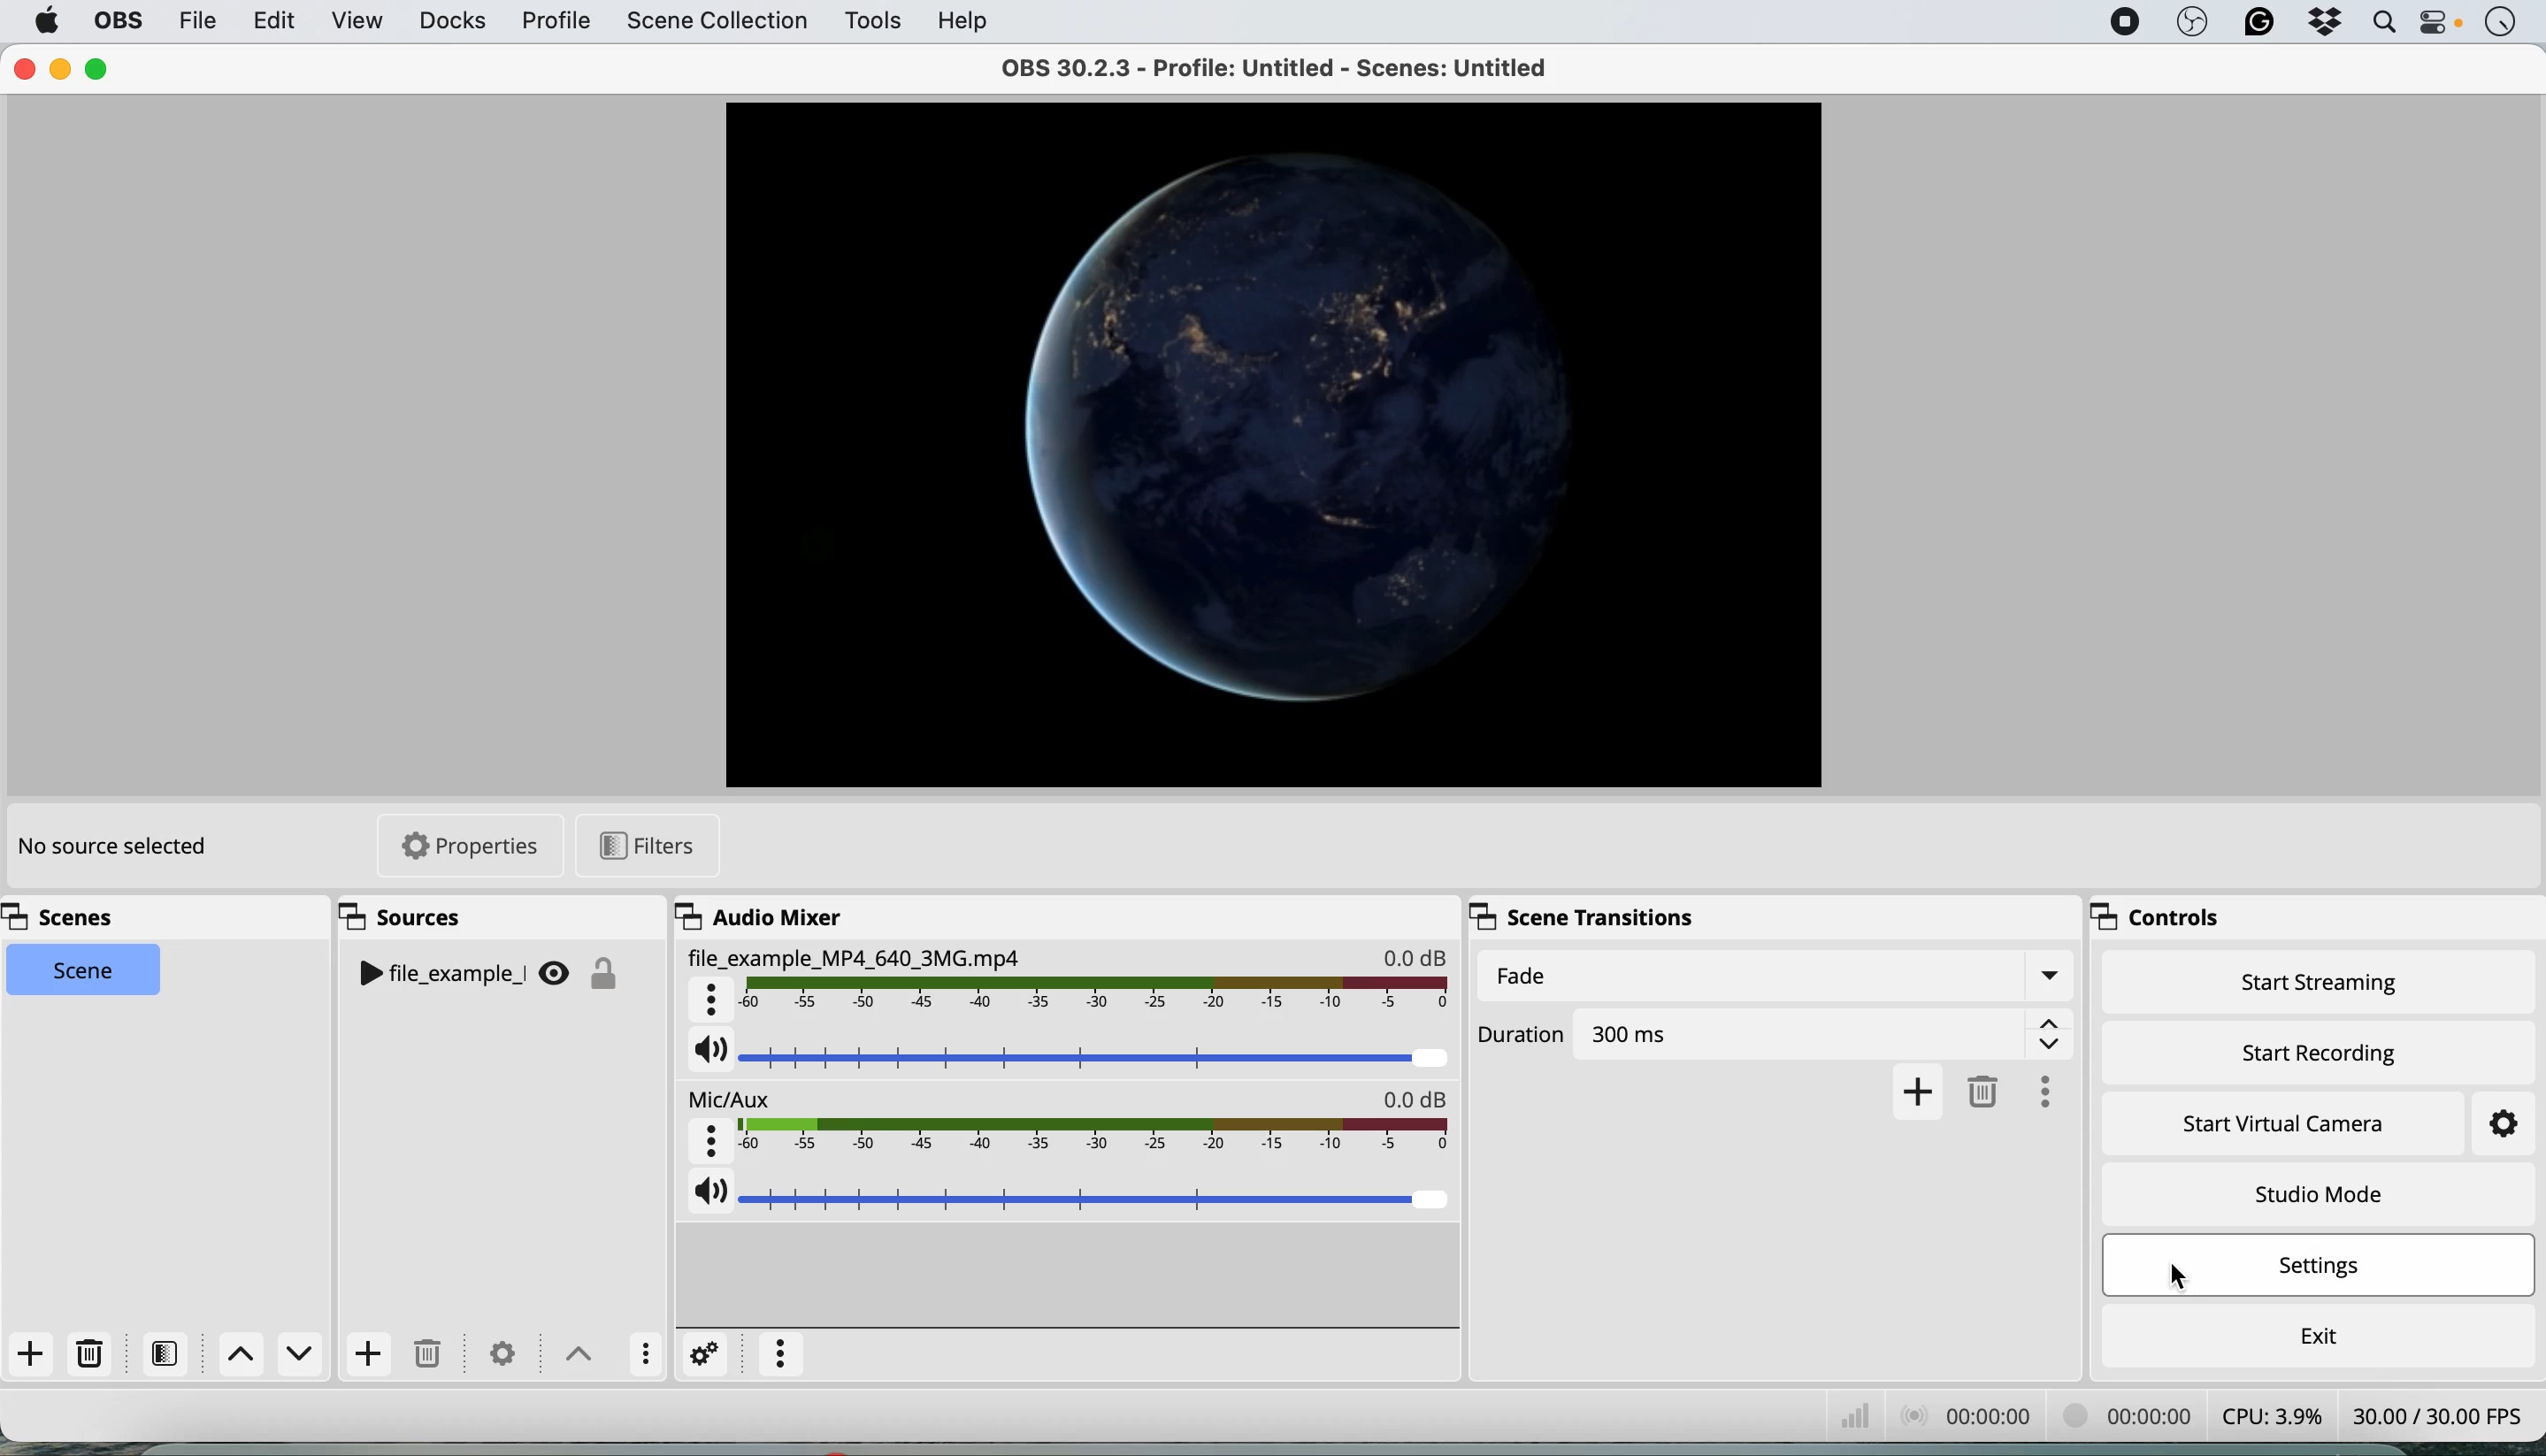  Describe the element at coordinates (707, 1353) in the screenshot. I see `settings` at that location.